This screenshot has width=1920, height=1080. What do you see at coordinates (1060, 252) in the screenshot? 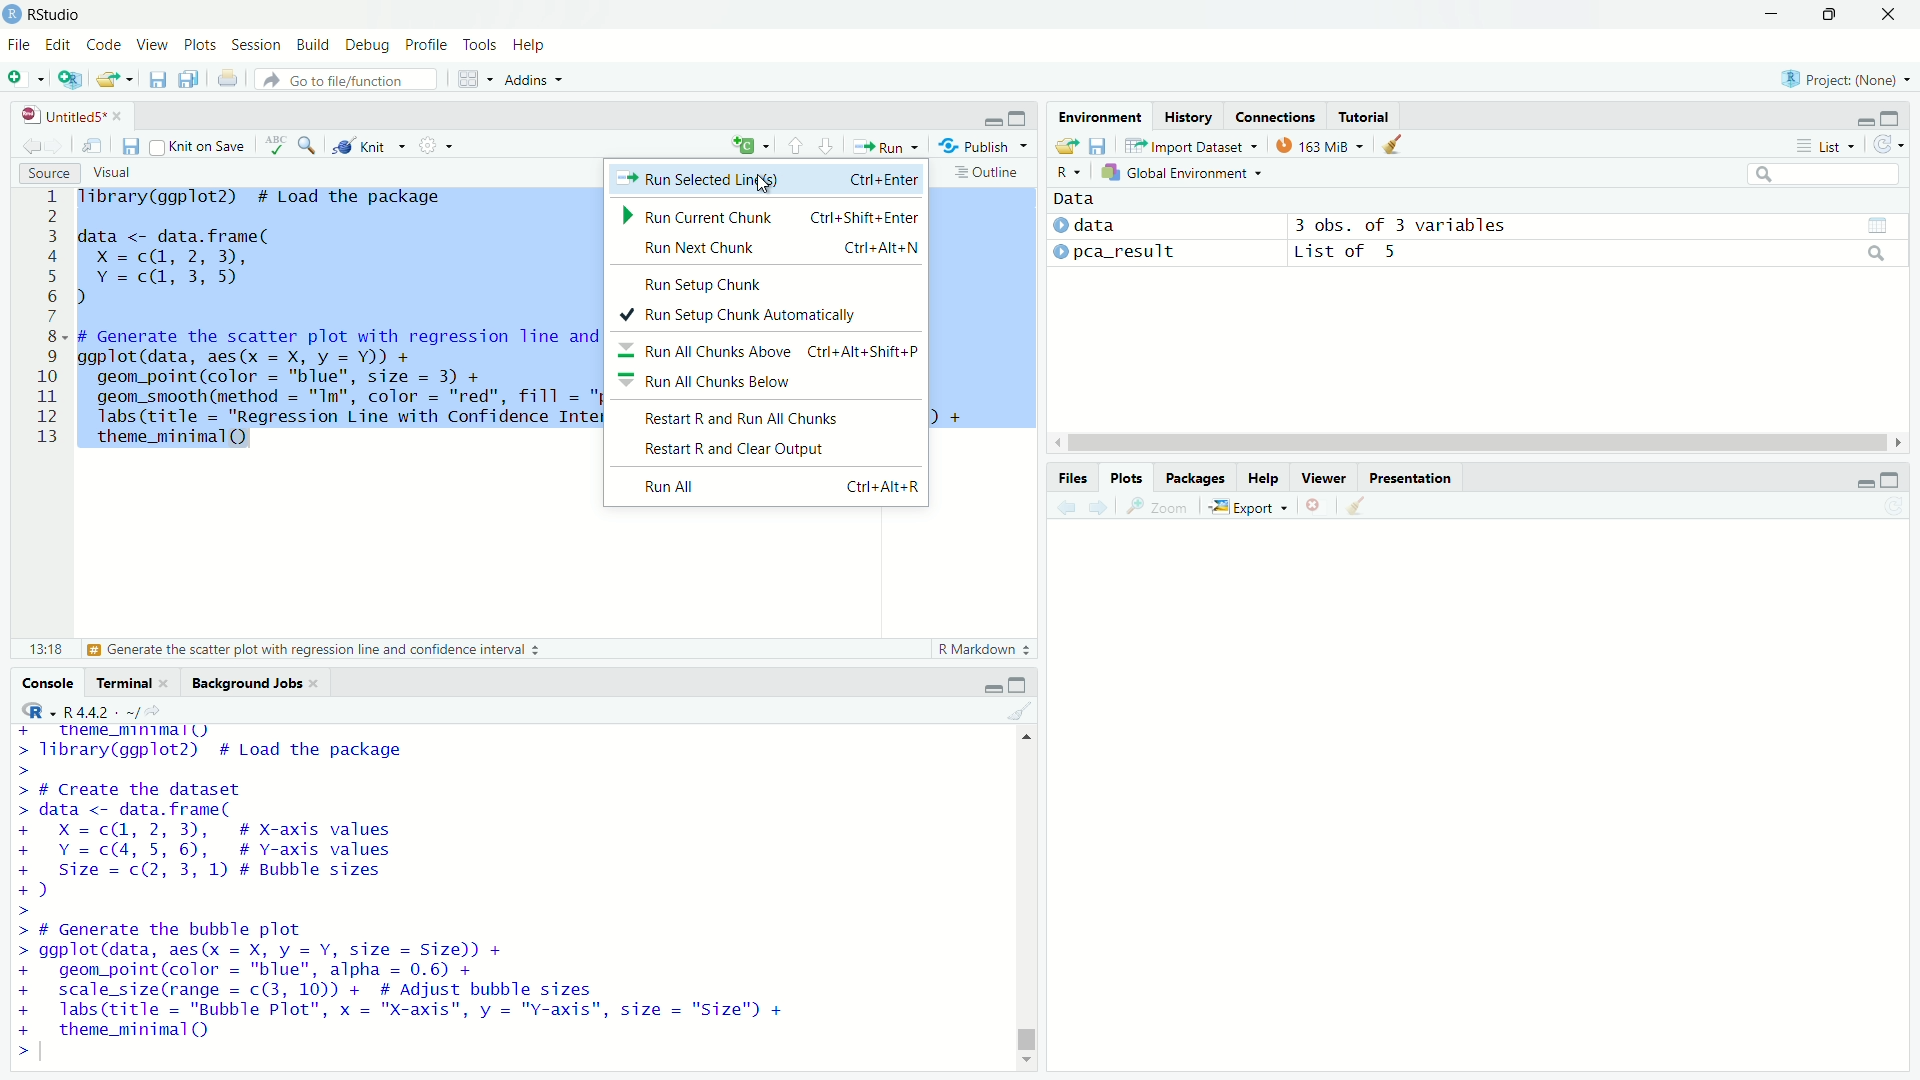
I see `expand/collapse` at bounding box center [1060, 252].